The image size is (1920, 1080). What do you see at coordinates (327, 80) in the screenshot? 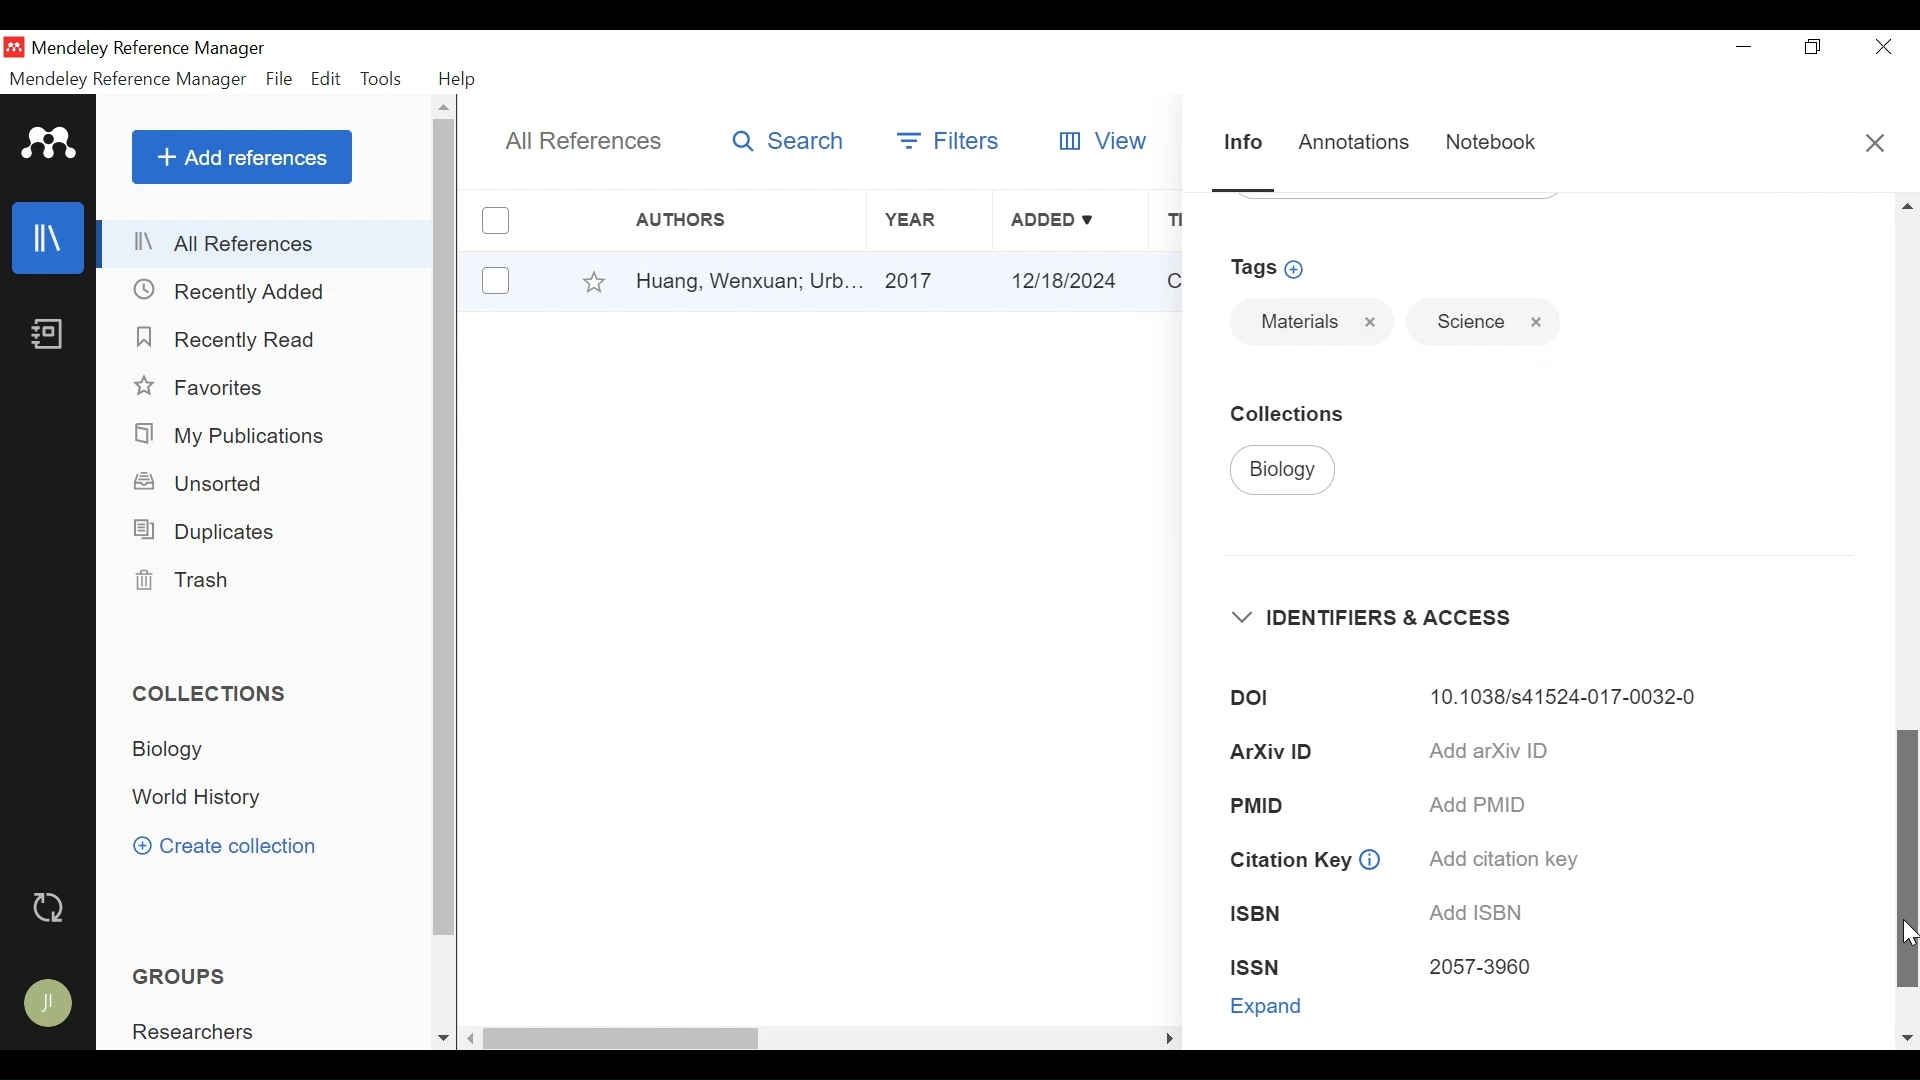
I see `Edit` at bounding box center [327, 80].